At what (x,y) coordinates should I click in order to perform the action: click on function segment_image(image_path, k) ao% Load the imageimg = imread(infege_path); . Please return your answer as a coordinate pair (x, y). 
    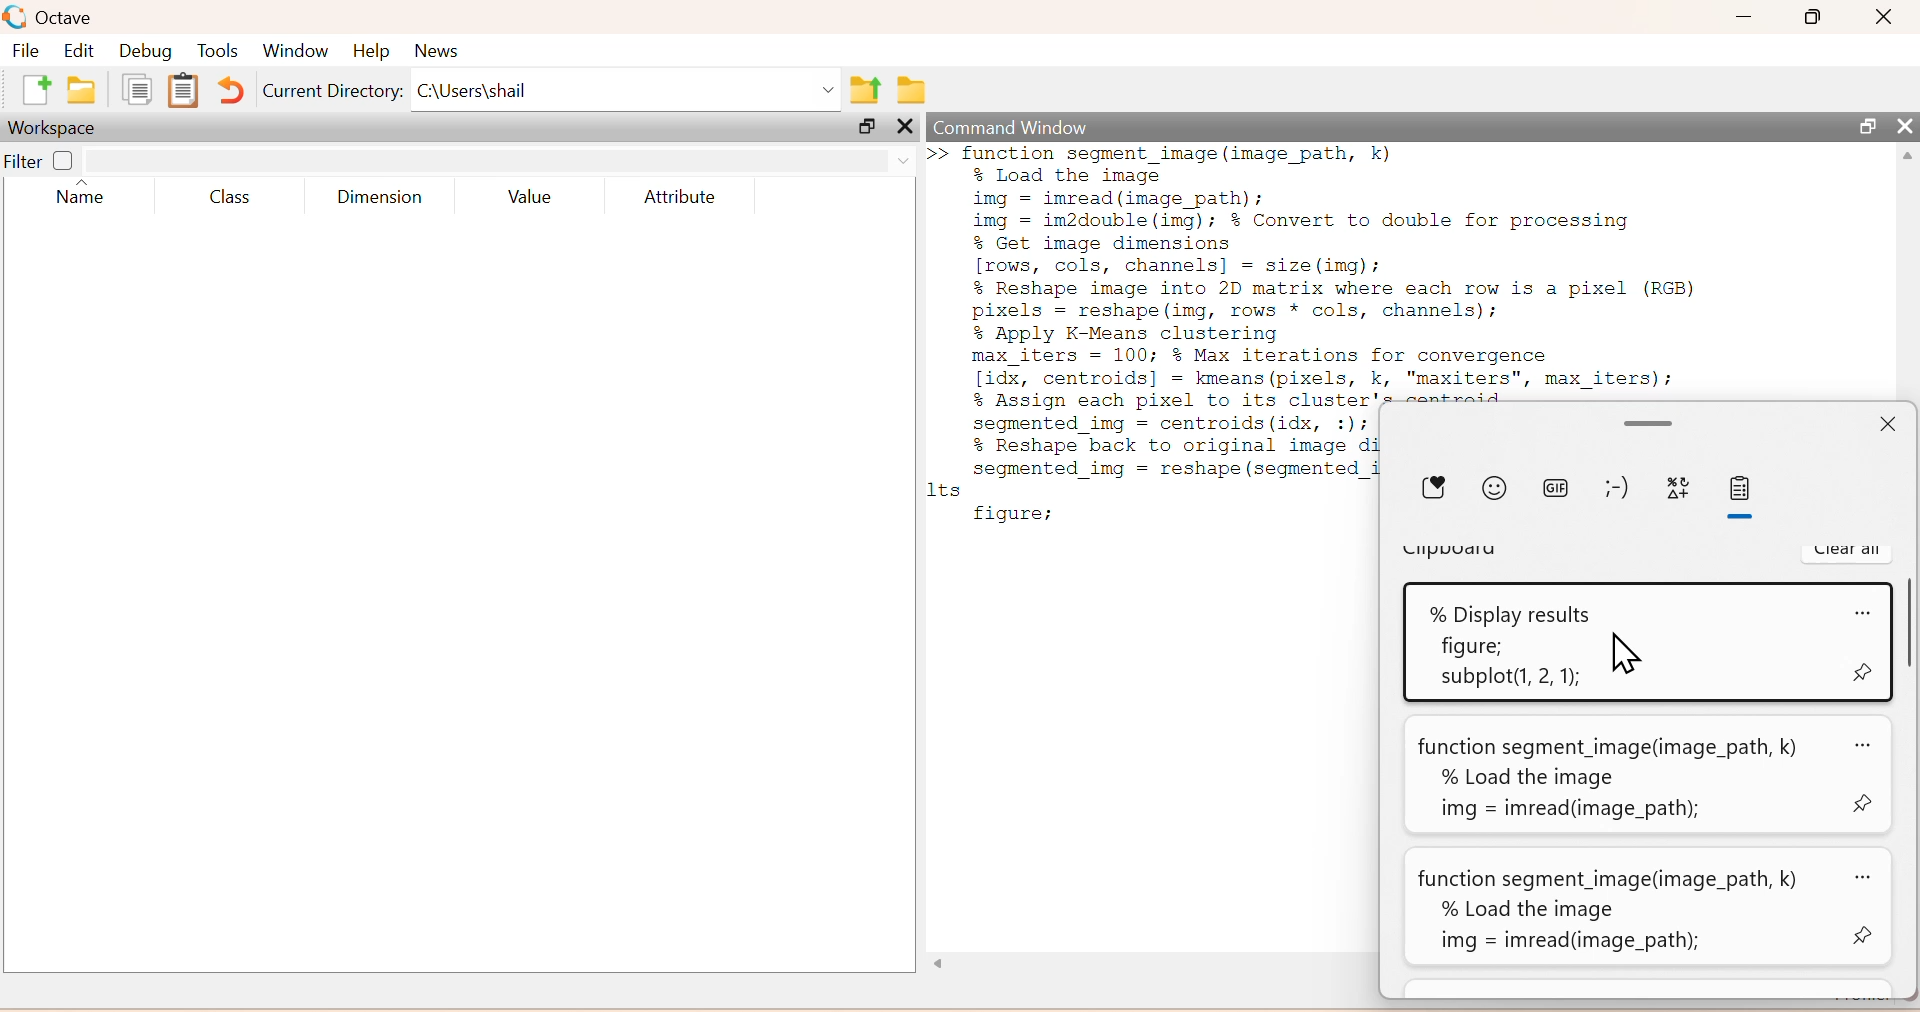
    Looking at the image, I should click on (1647, 776).